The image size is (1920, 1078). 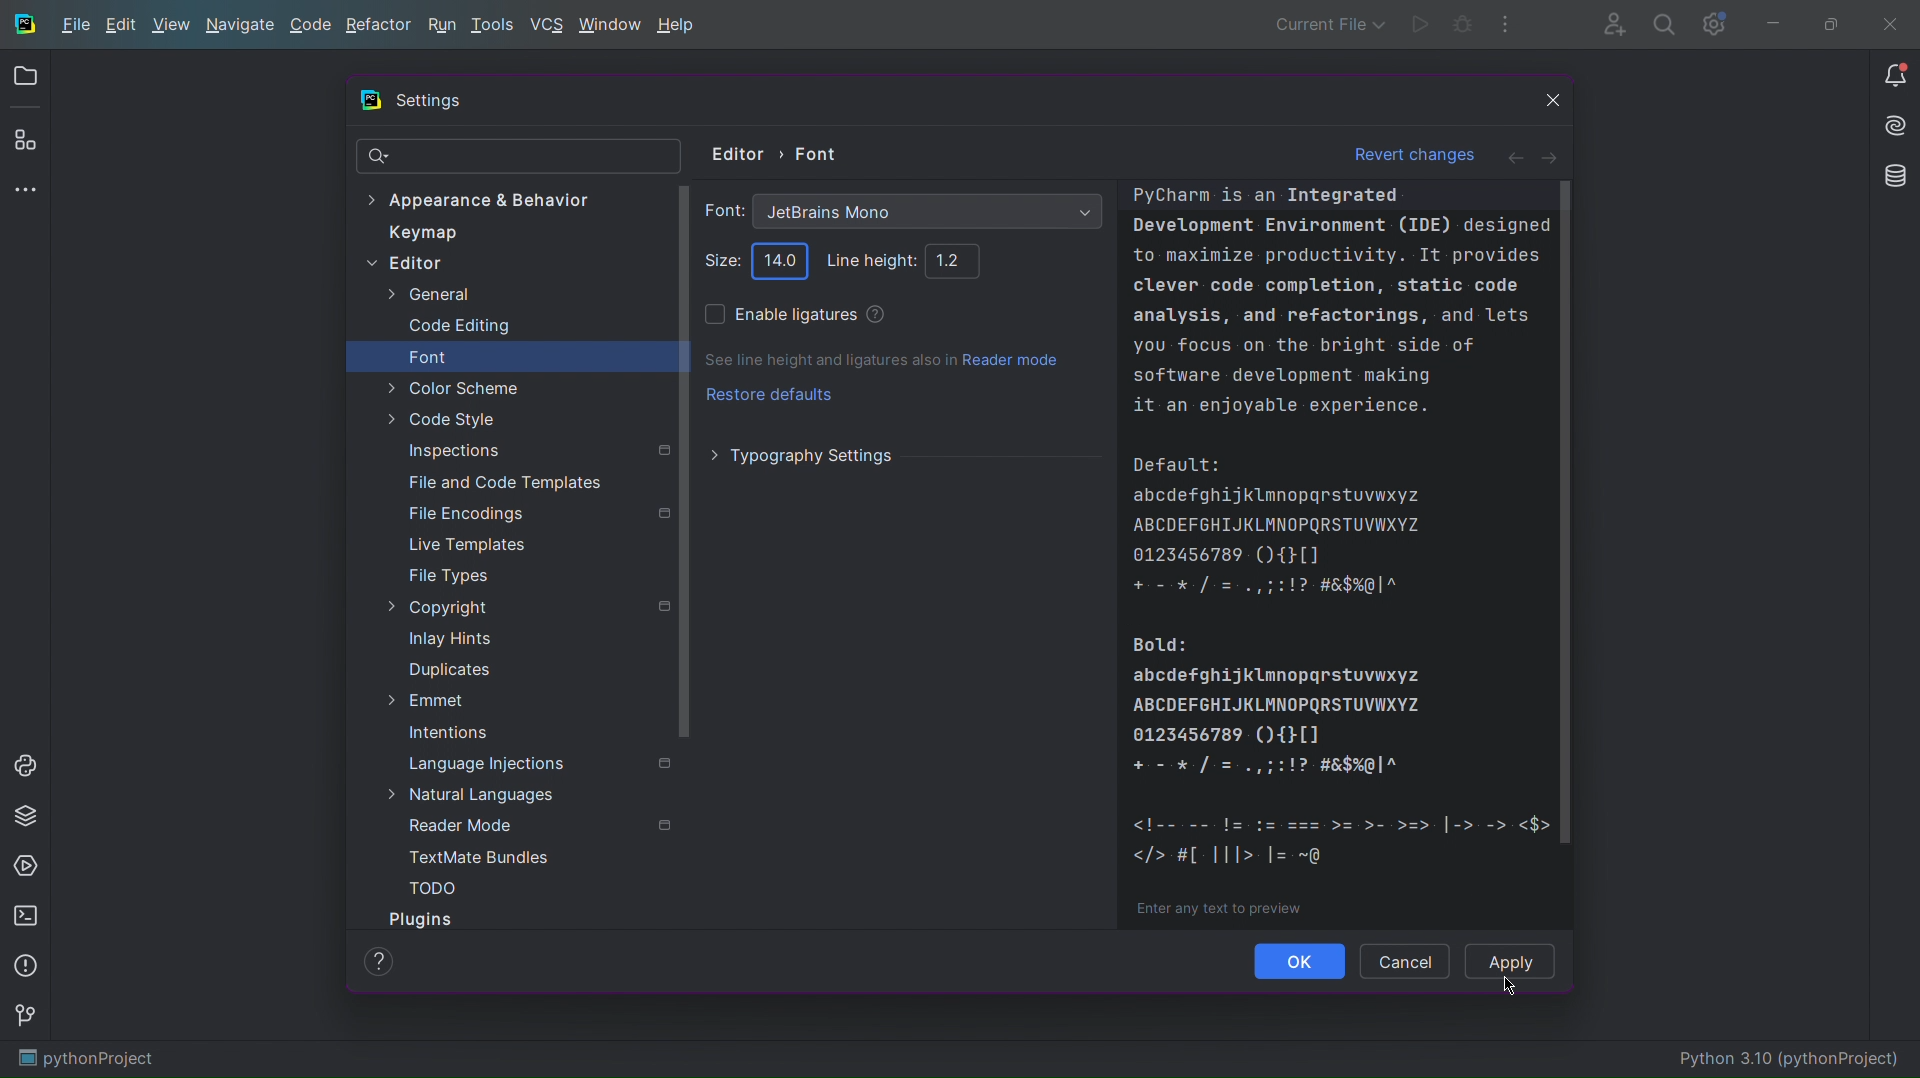 What do you see at coordinates (469, 795) in the screenshot?
I see `Natural Languages` at bounding box center [469, 795].